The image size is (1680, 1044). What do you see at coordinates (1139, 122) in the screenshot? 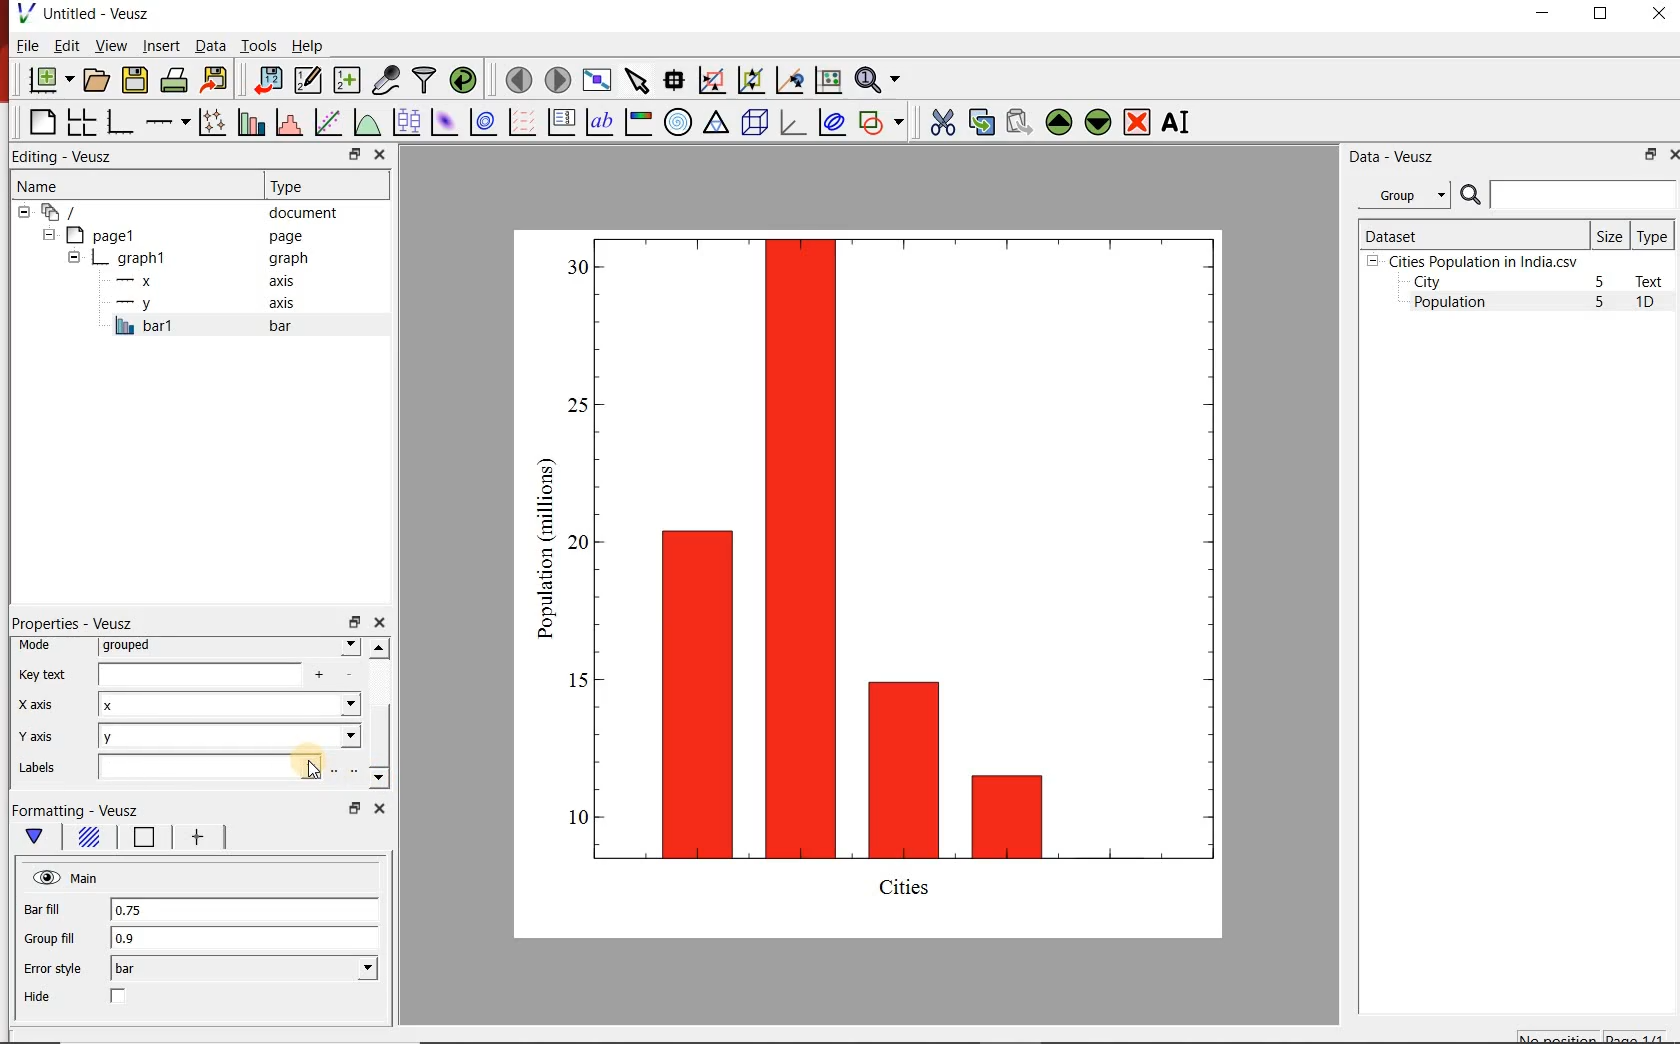
I see `remove the selected widgets` at bounding box center [1139, 122].